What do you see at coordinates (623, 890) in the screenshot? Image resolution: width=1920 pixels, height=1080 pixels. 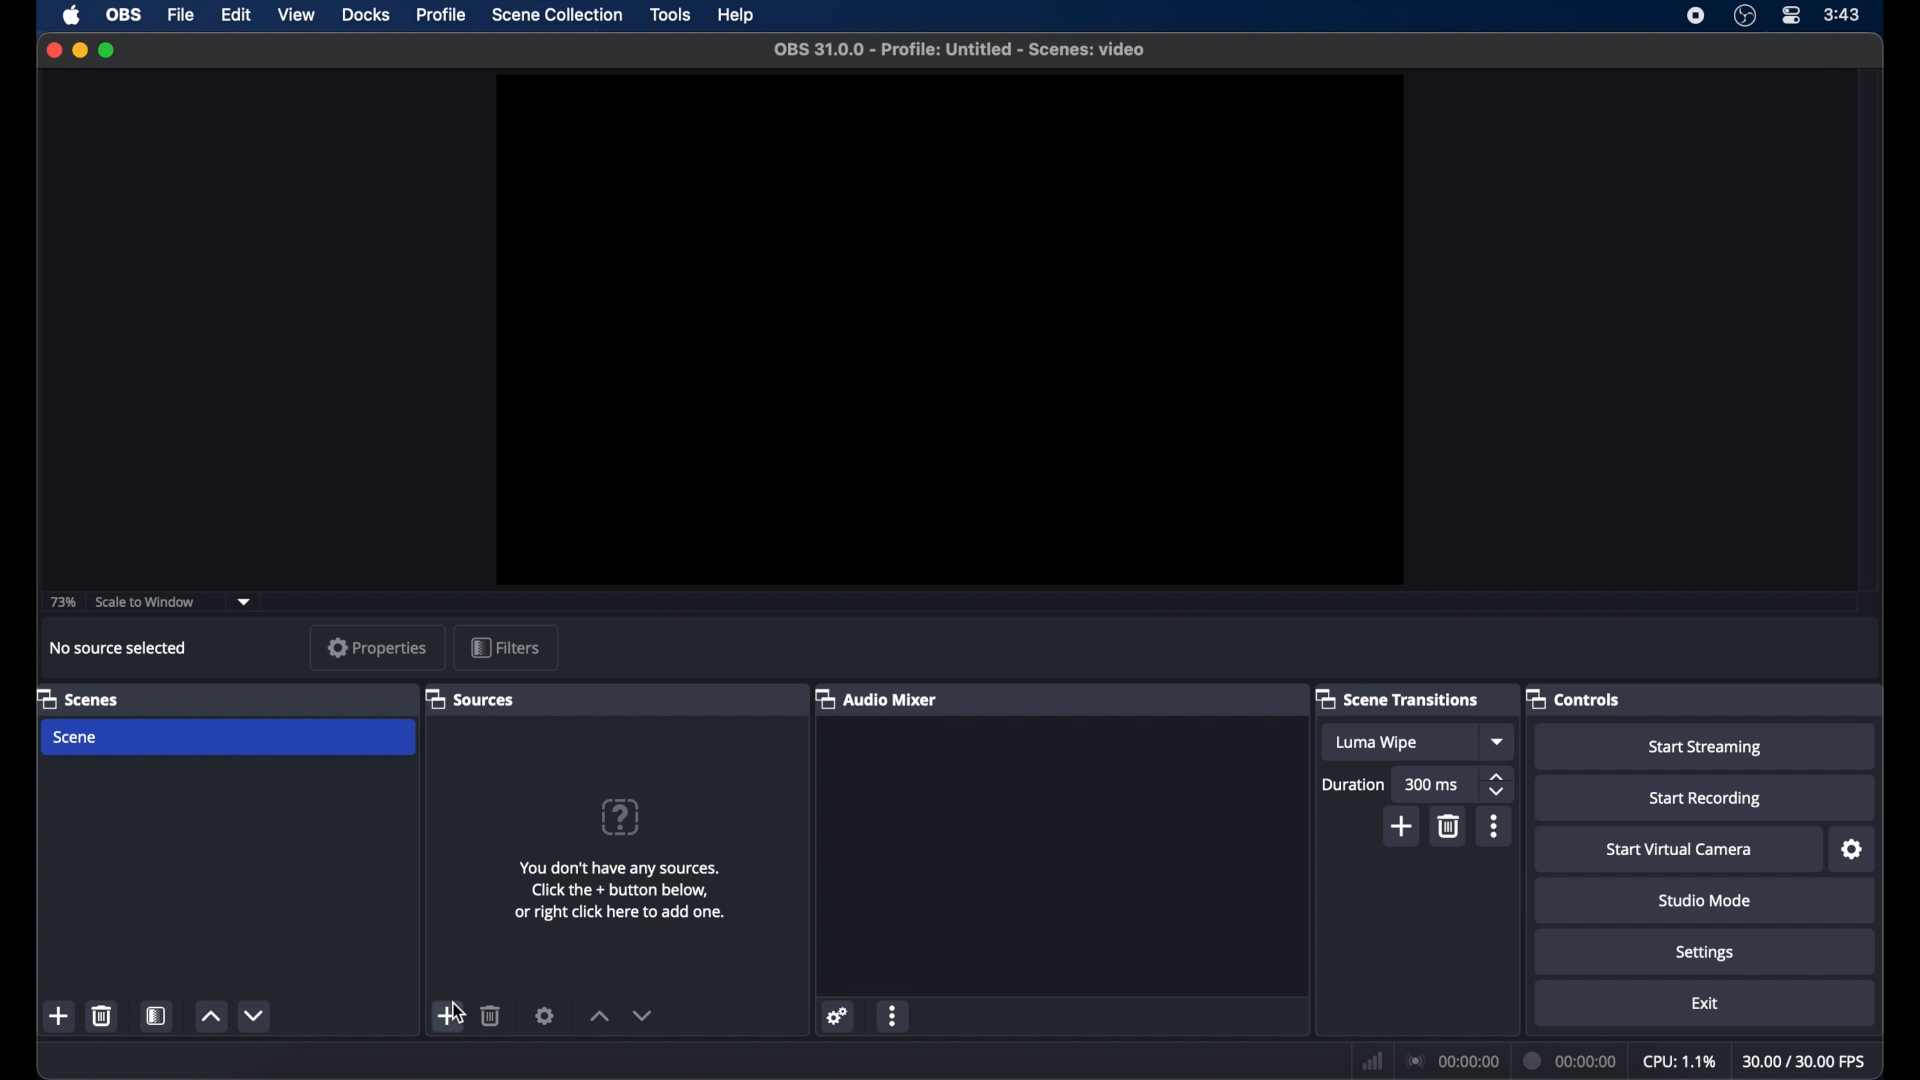 I see `You don't have any sources.
Click the + button below,
or right click here to add one.` at bounding box center [623, 890].